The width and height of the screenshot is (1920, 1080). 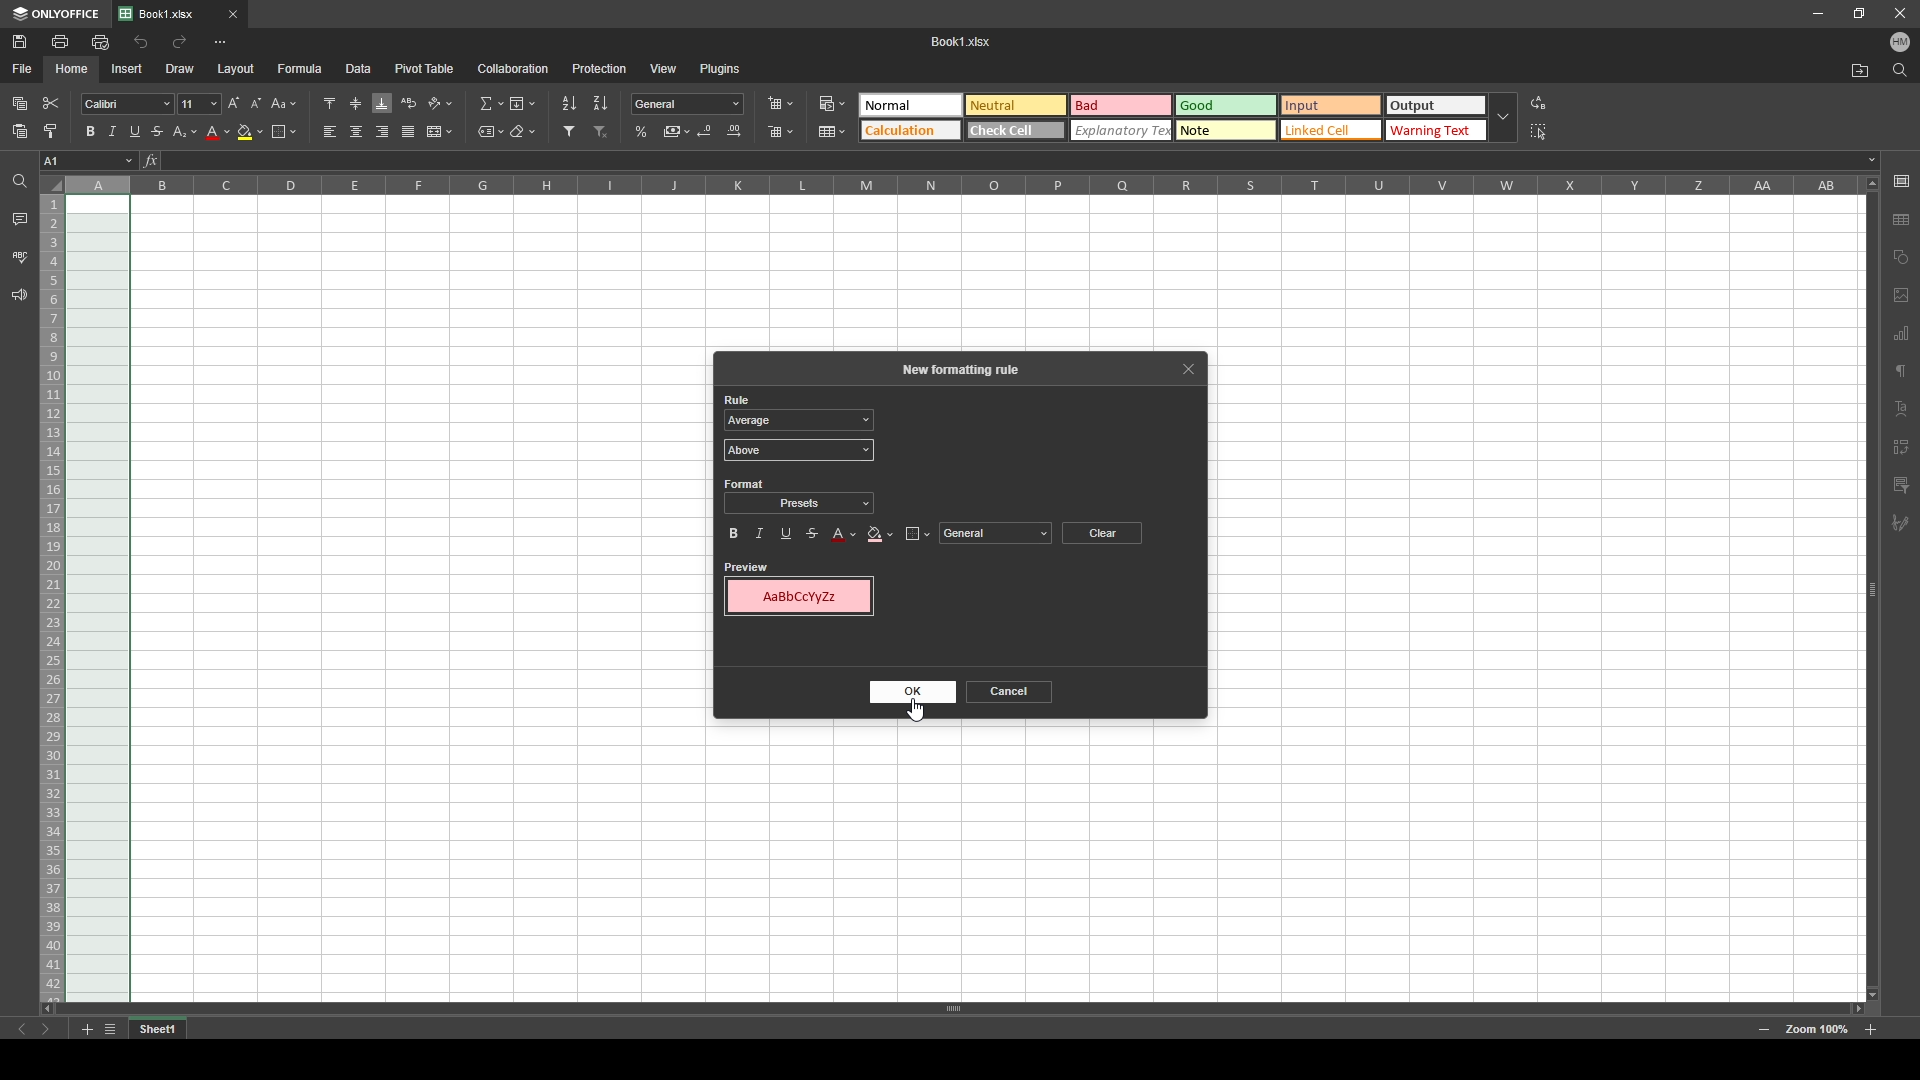 I want to click on orientation, so click(x=440, y=104).